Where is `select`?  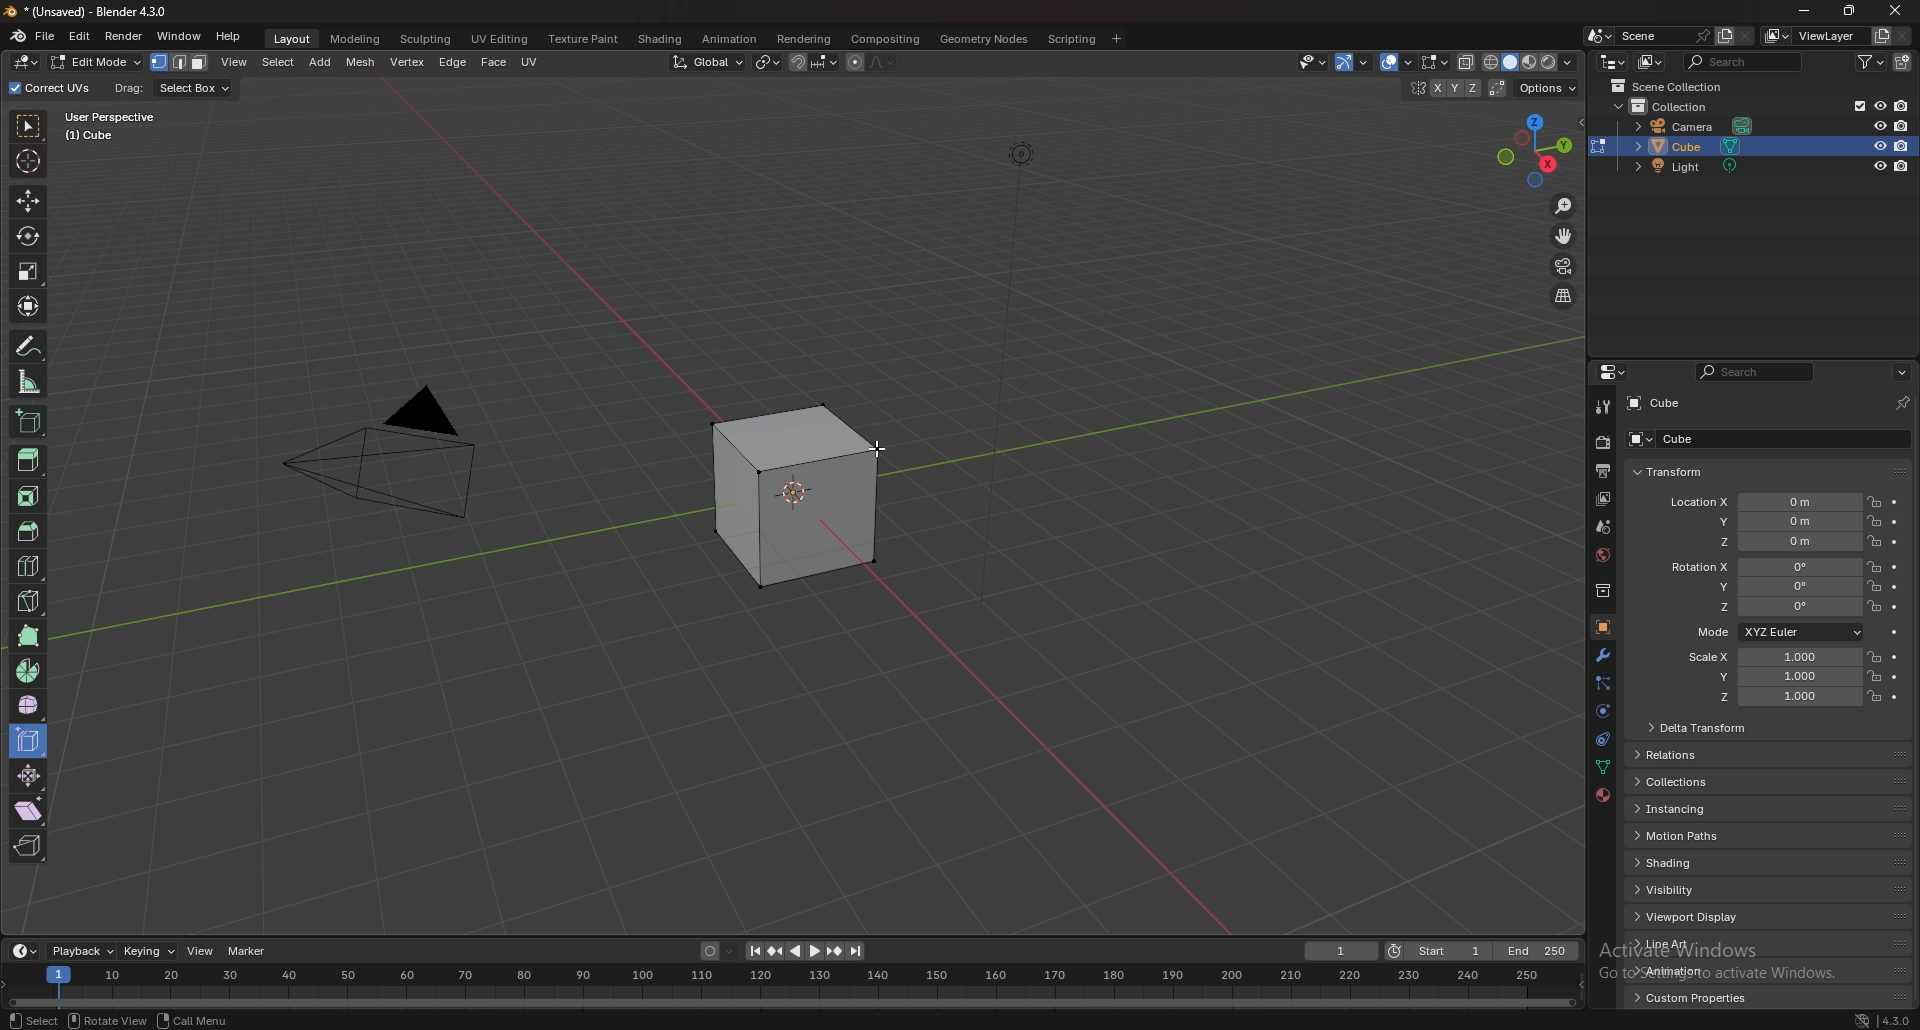
select is located at coordinates (280, 64).